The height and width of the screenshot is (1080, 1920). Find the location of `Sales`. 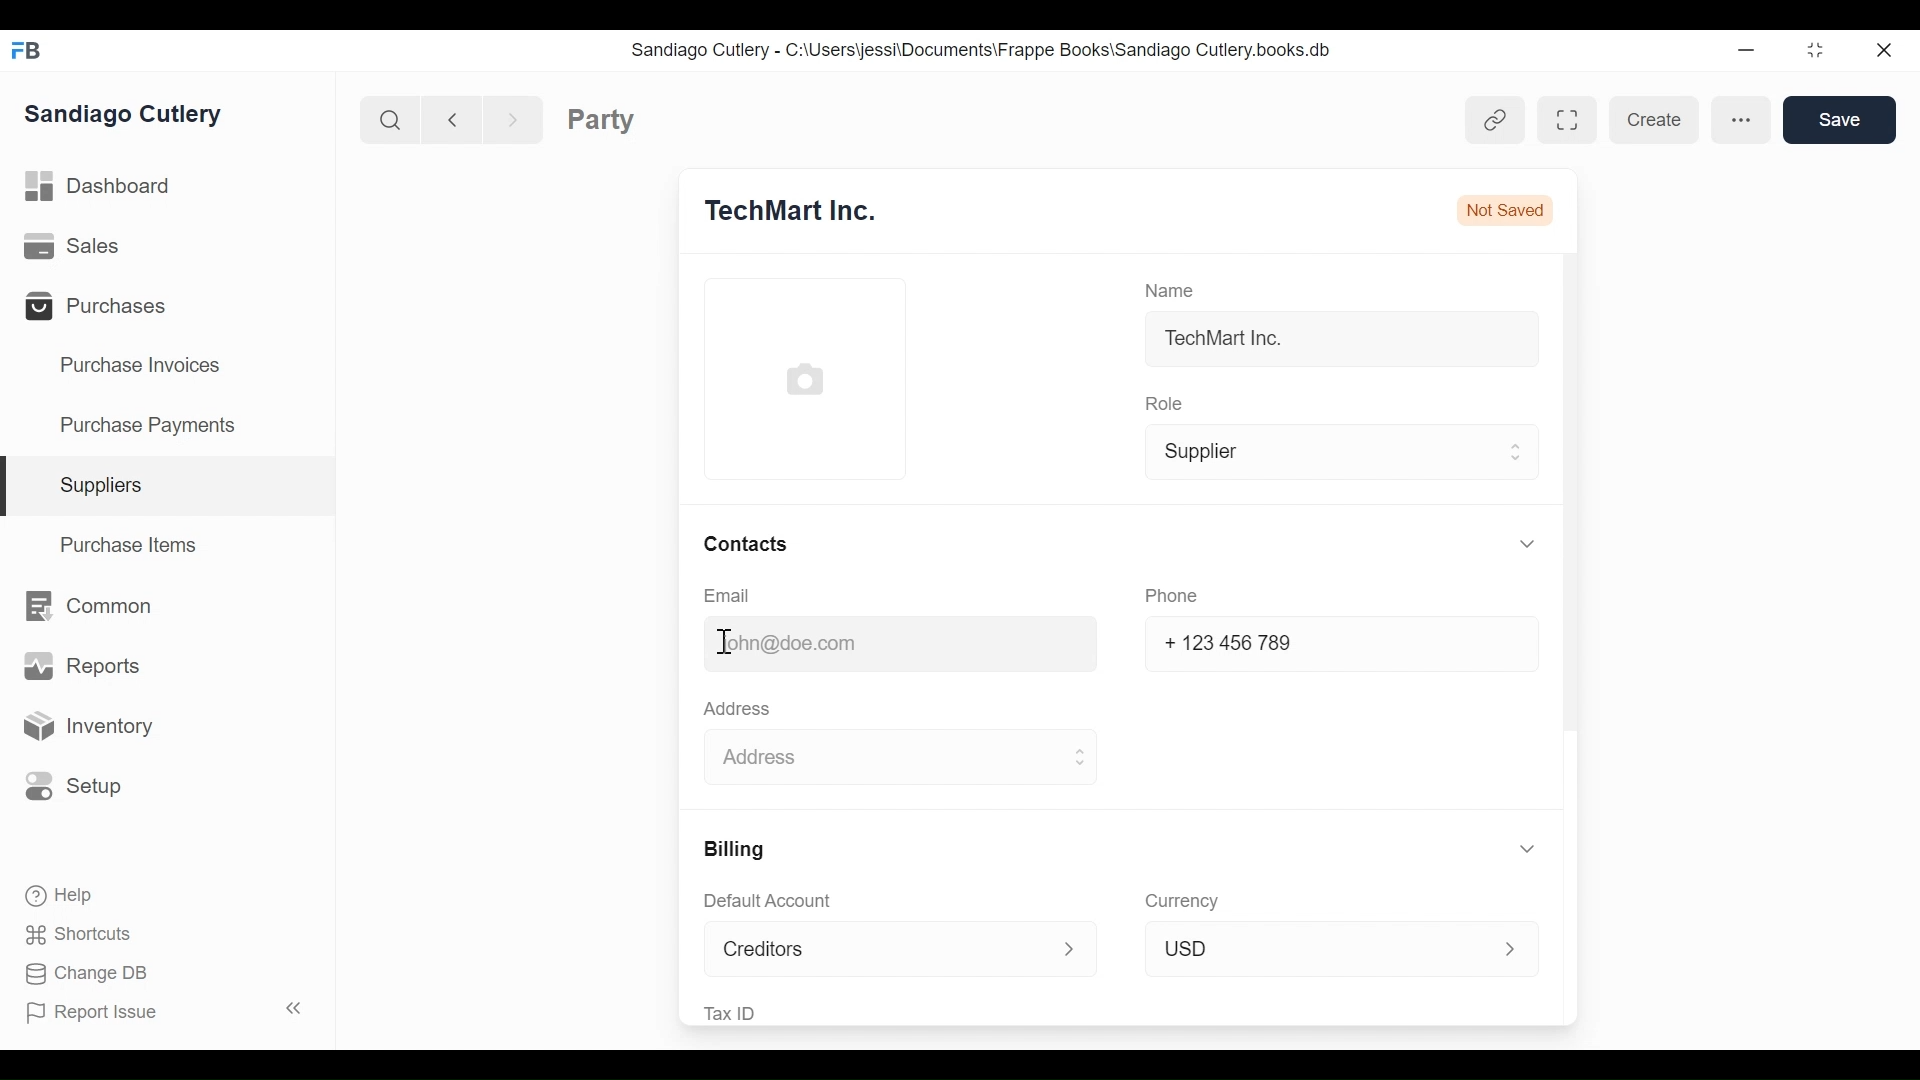

Sales is located at coordinates (73, 245).